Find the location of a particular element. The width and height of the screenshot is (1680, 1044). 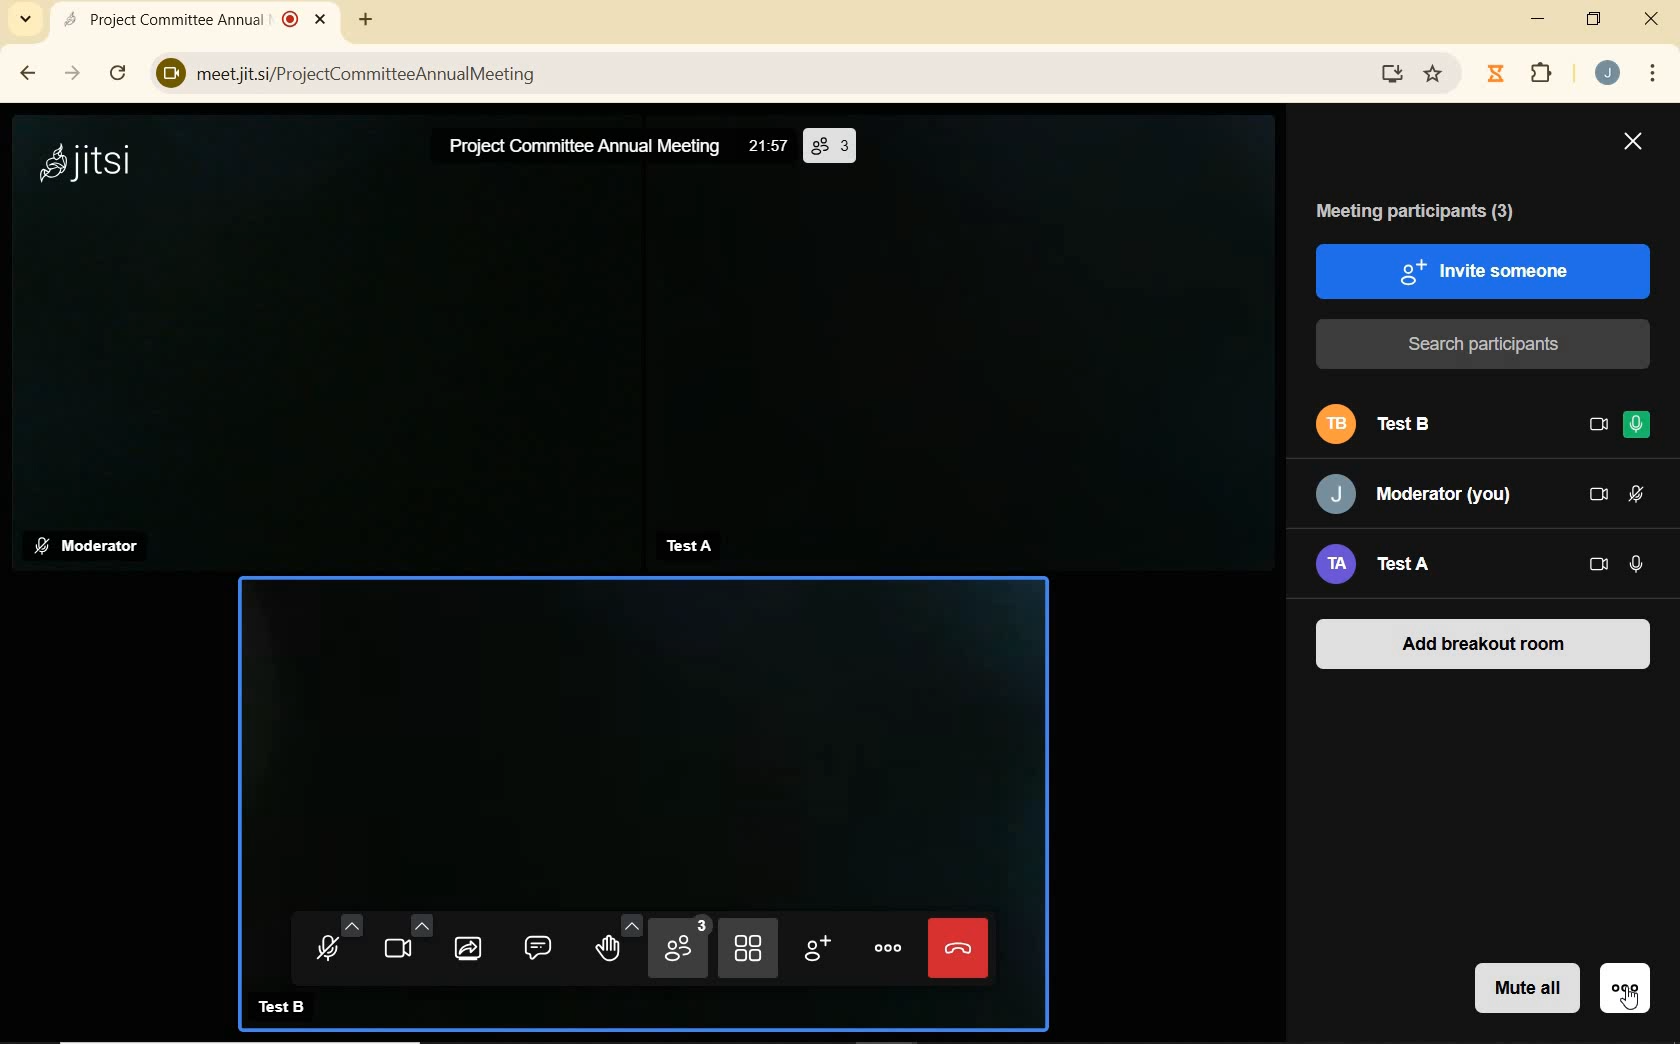

RAISE YOUR HANDS is located at coordinates (614, 948).